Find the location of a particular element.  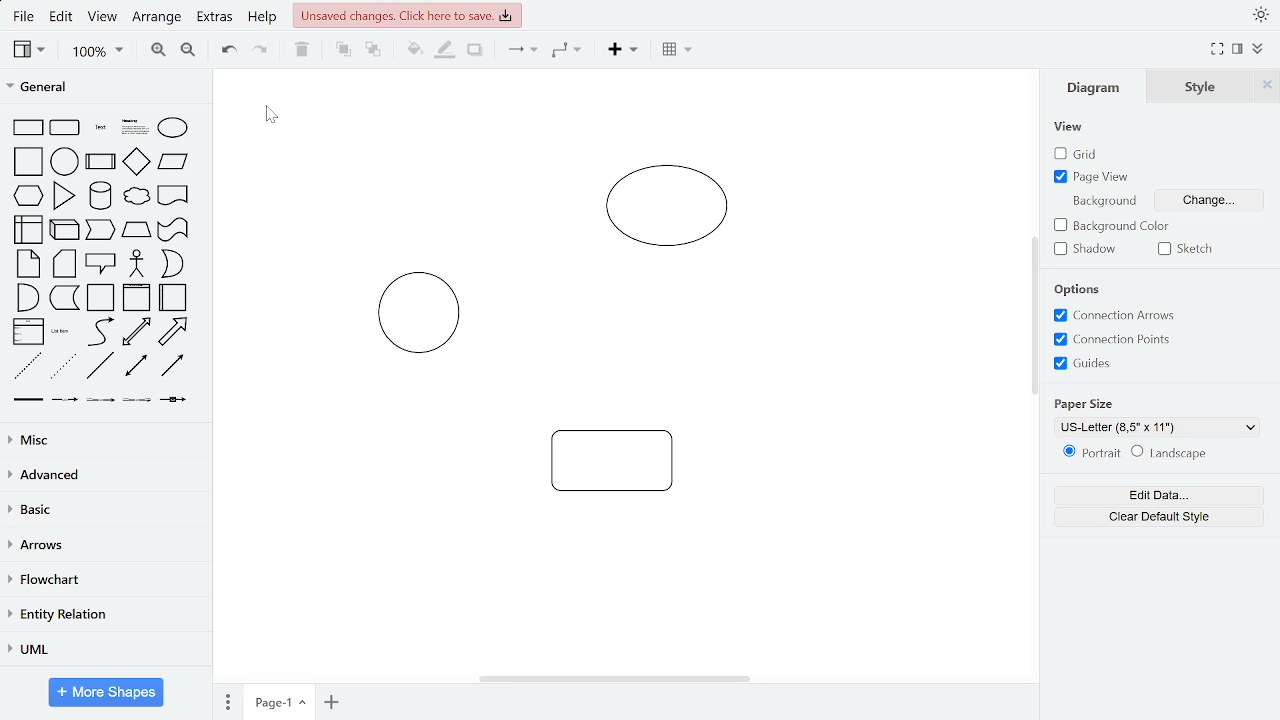

entity relation is located at coordinates (102, 614).